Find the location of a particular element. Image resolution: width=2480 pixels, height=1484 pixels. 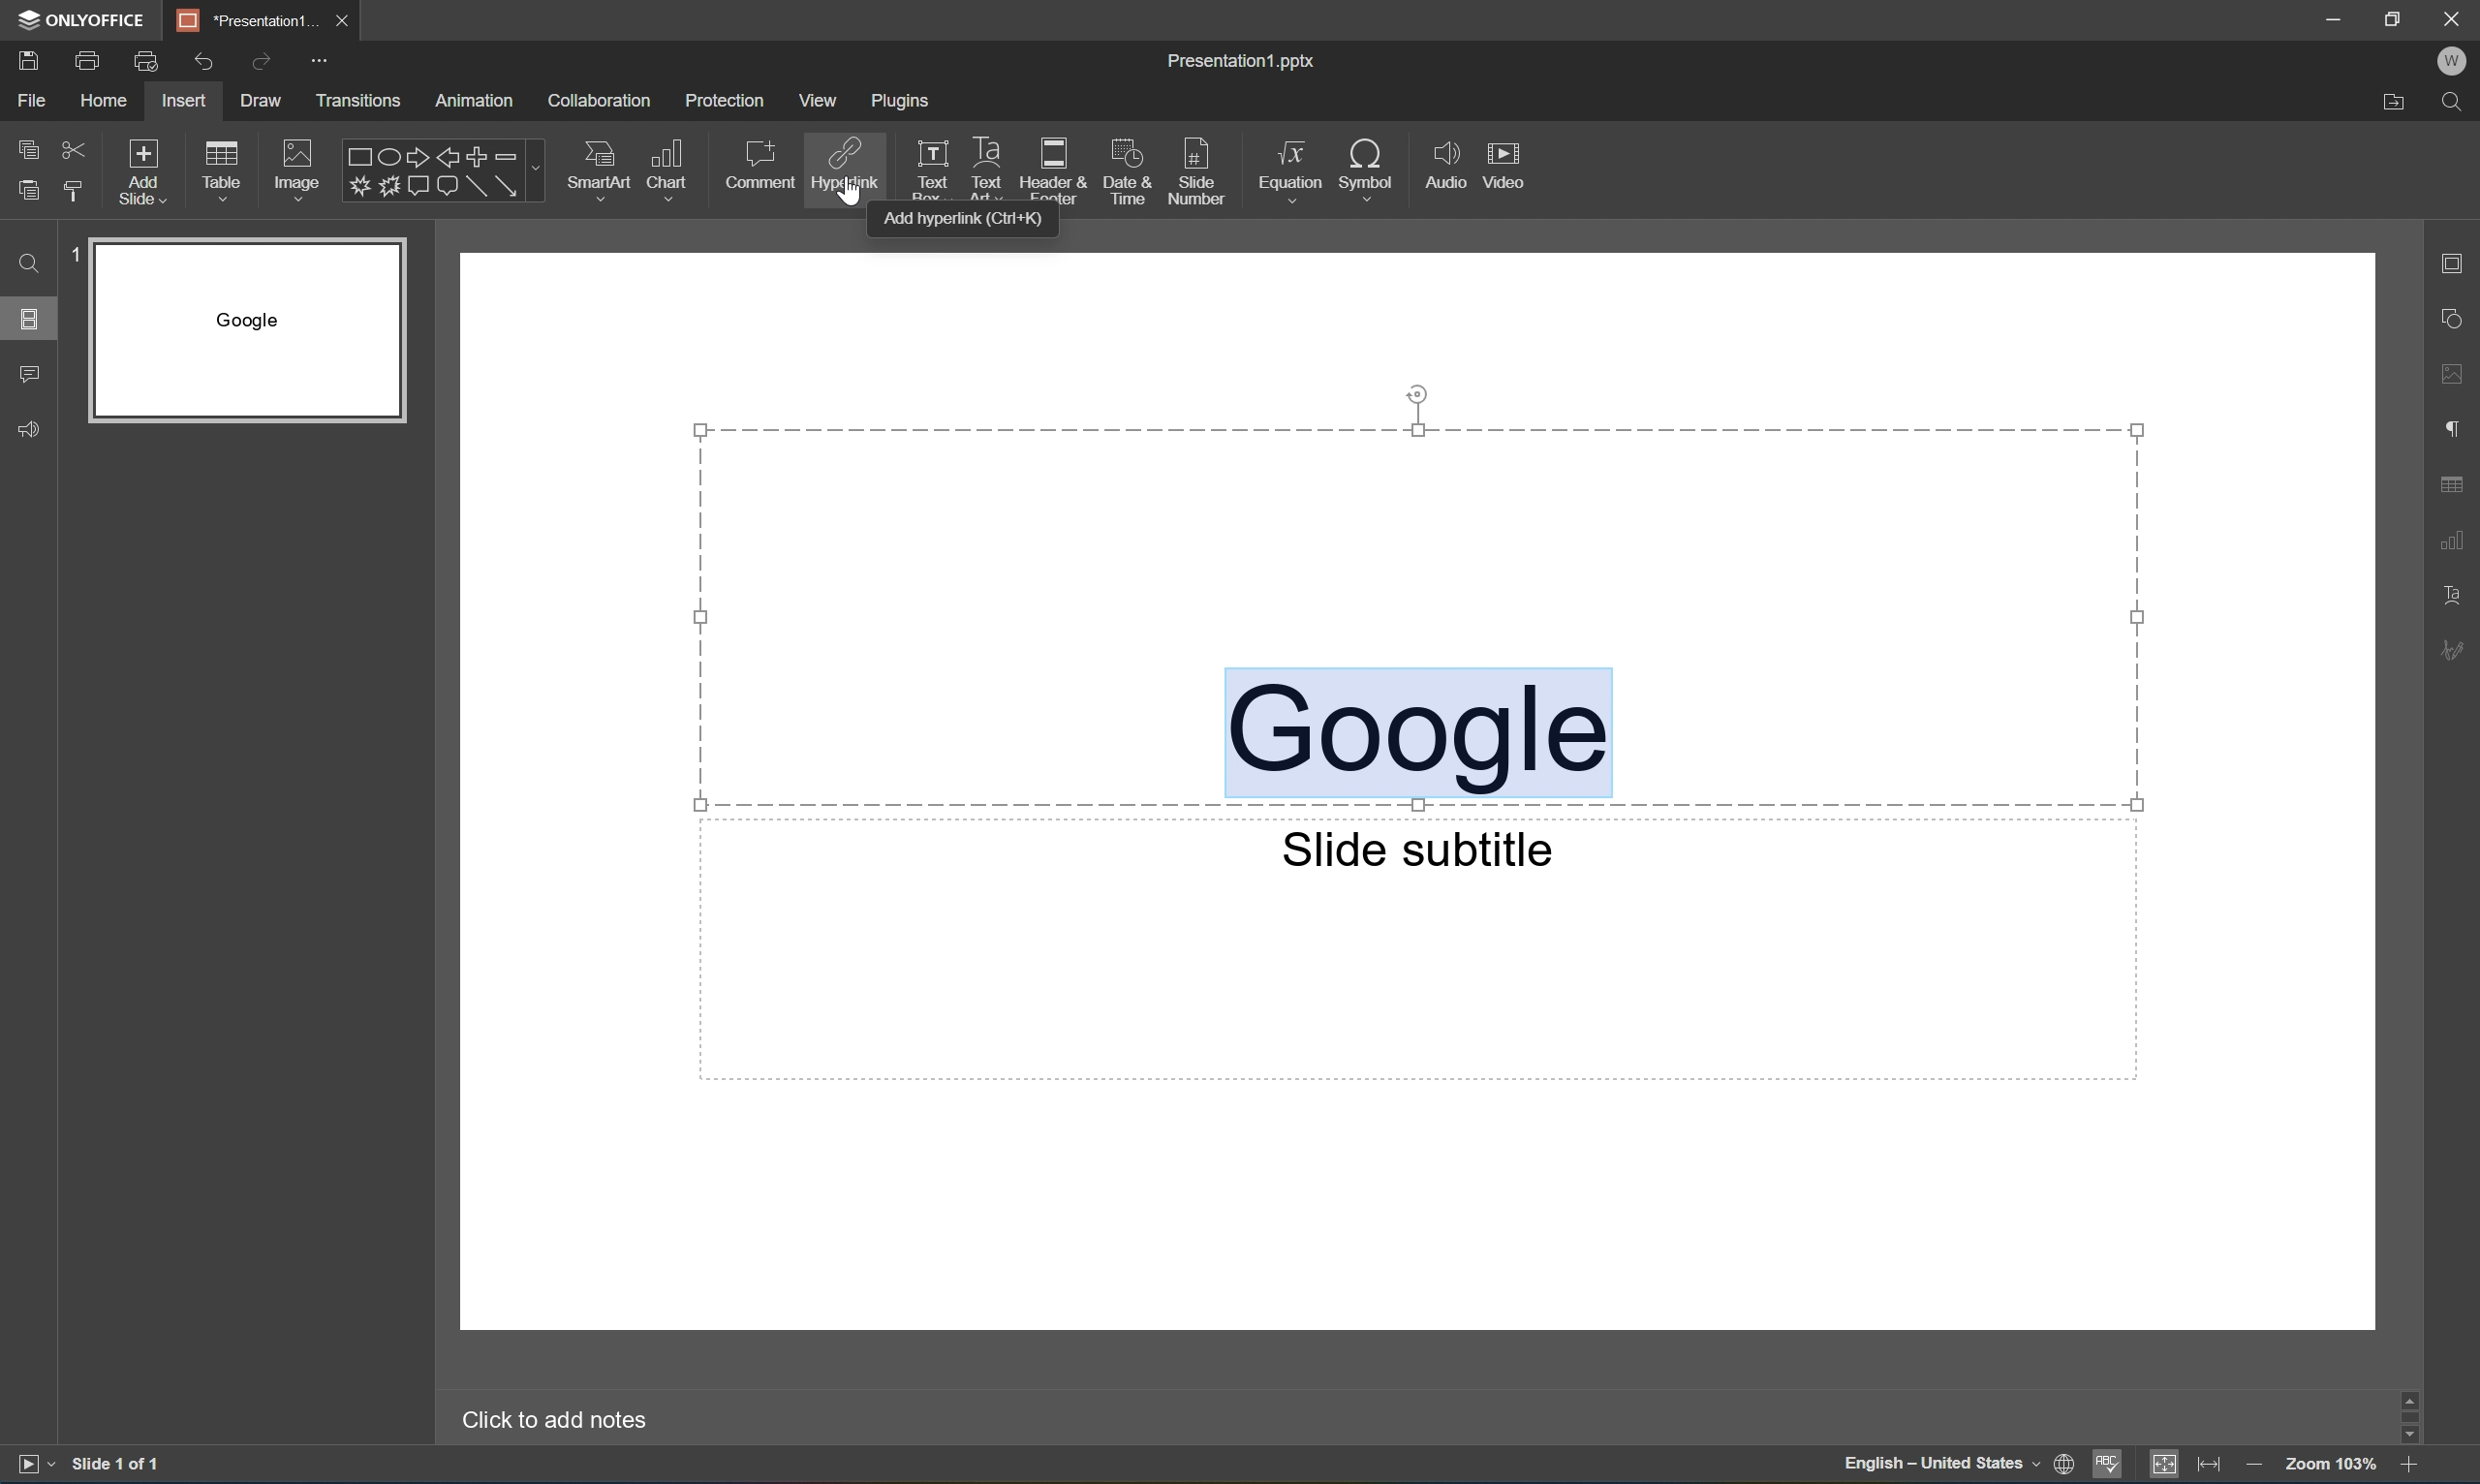

Copy is located at coordinates (27, 147).